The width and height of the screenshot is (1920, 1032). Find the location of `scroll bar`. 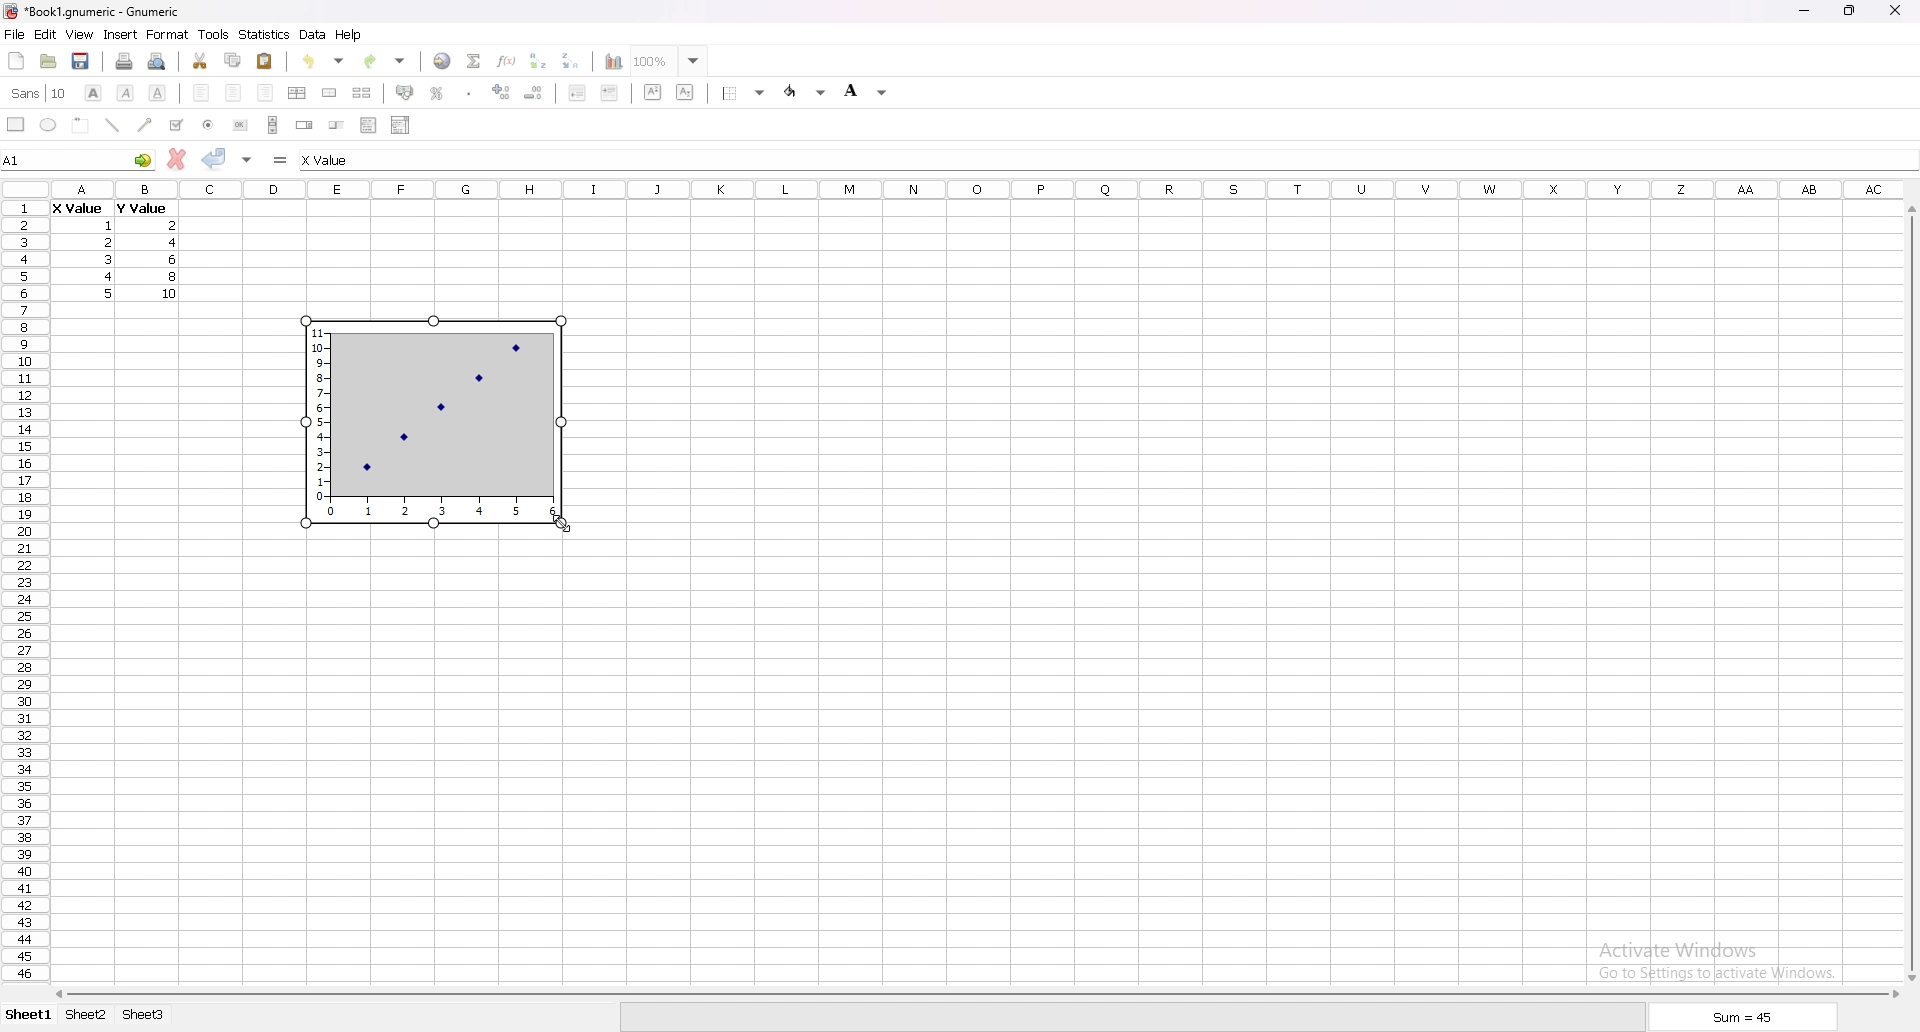

scroll bar is located at coordinates (974, 994).